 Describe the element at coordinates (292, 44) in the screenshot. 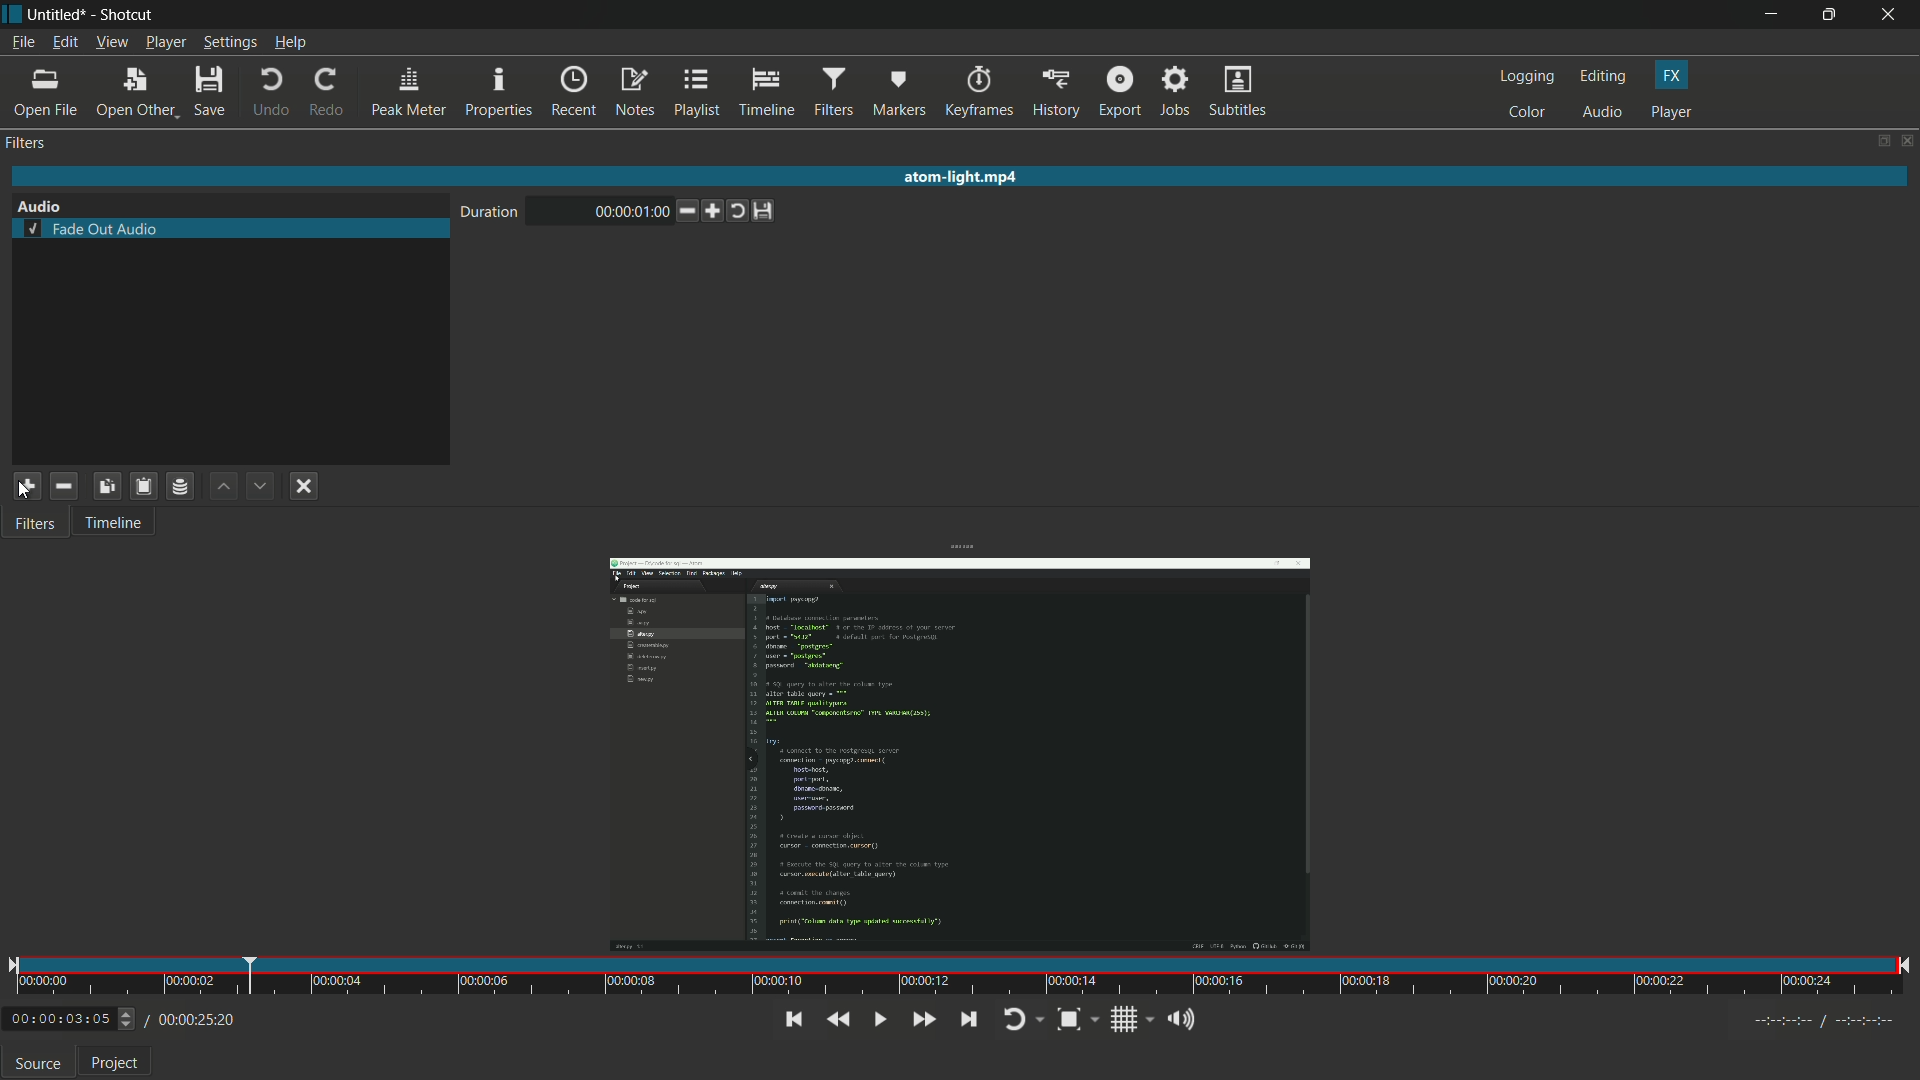

I see `help menu` at that location.